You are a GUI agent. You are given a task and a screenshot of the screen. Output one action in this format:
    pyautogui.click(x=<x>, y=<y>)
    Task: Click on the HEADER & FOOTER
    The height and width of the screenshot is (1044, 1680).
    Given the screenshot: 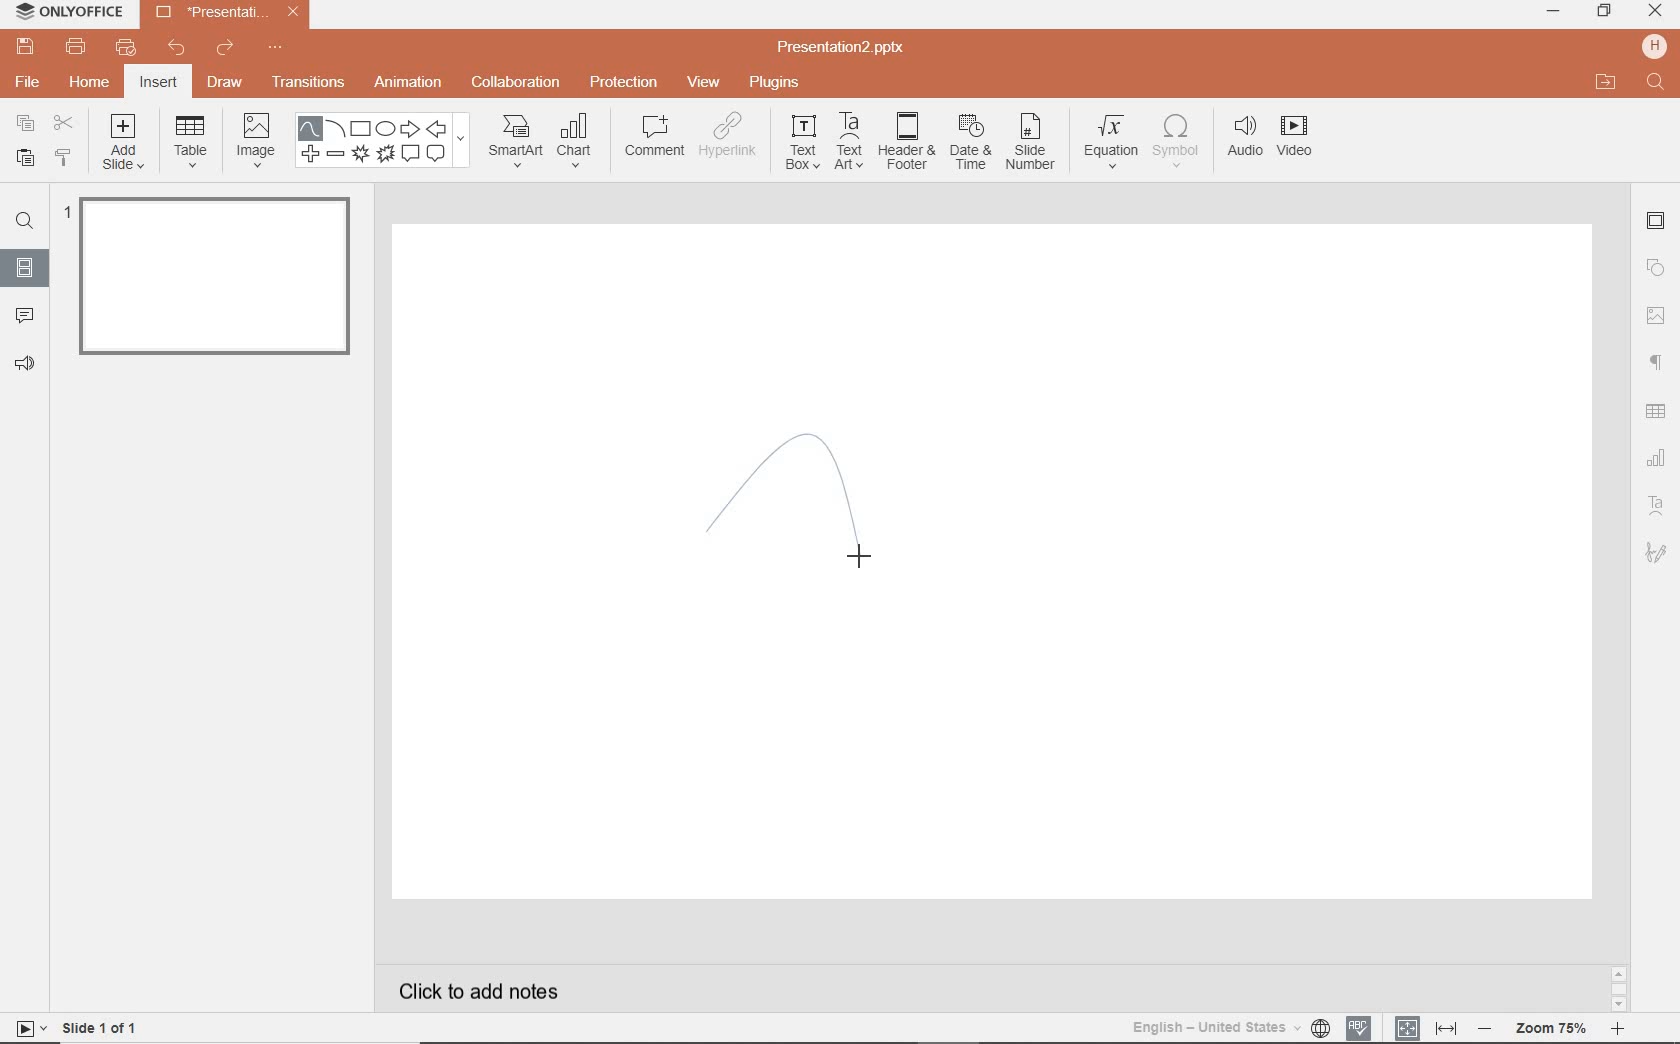 What is the action you would take?
    pyautogui.click(x=905, y=142)
    